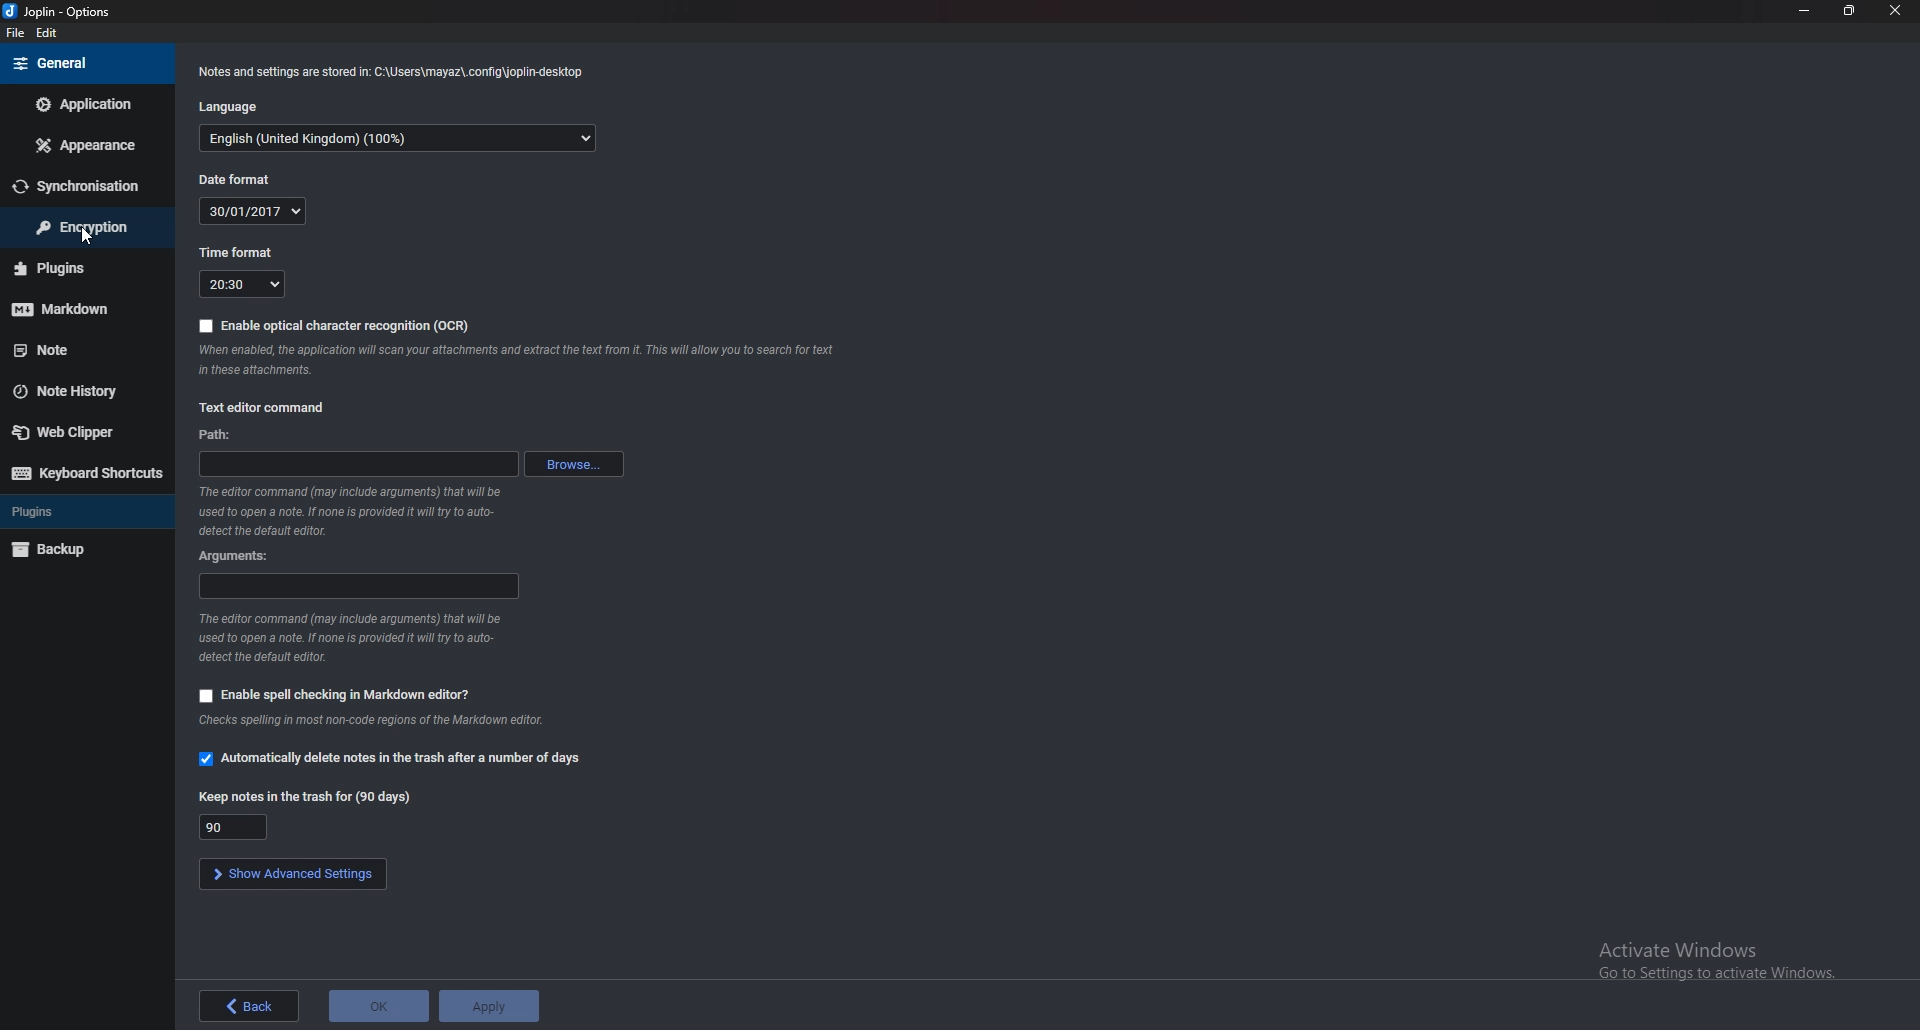 This screenshot has width=1920, height=1030. I want to click on cursor, so click(93, 237).